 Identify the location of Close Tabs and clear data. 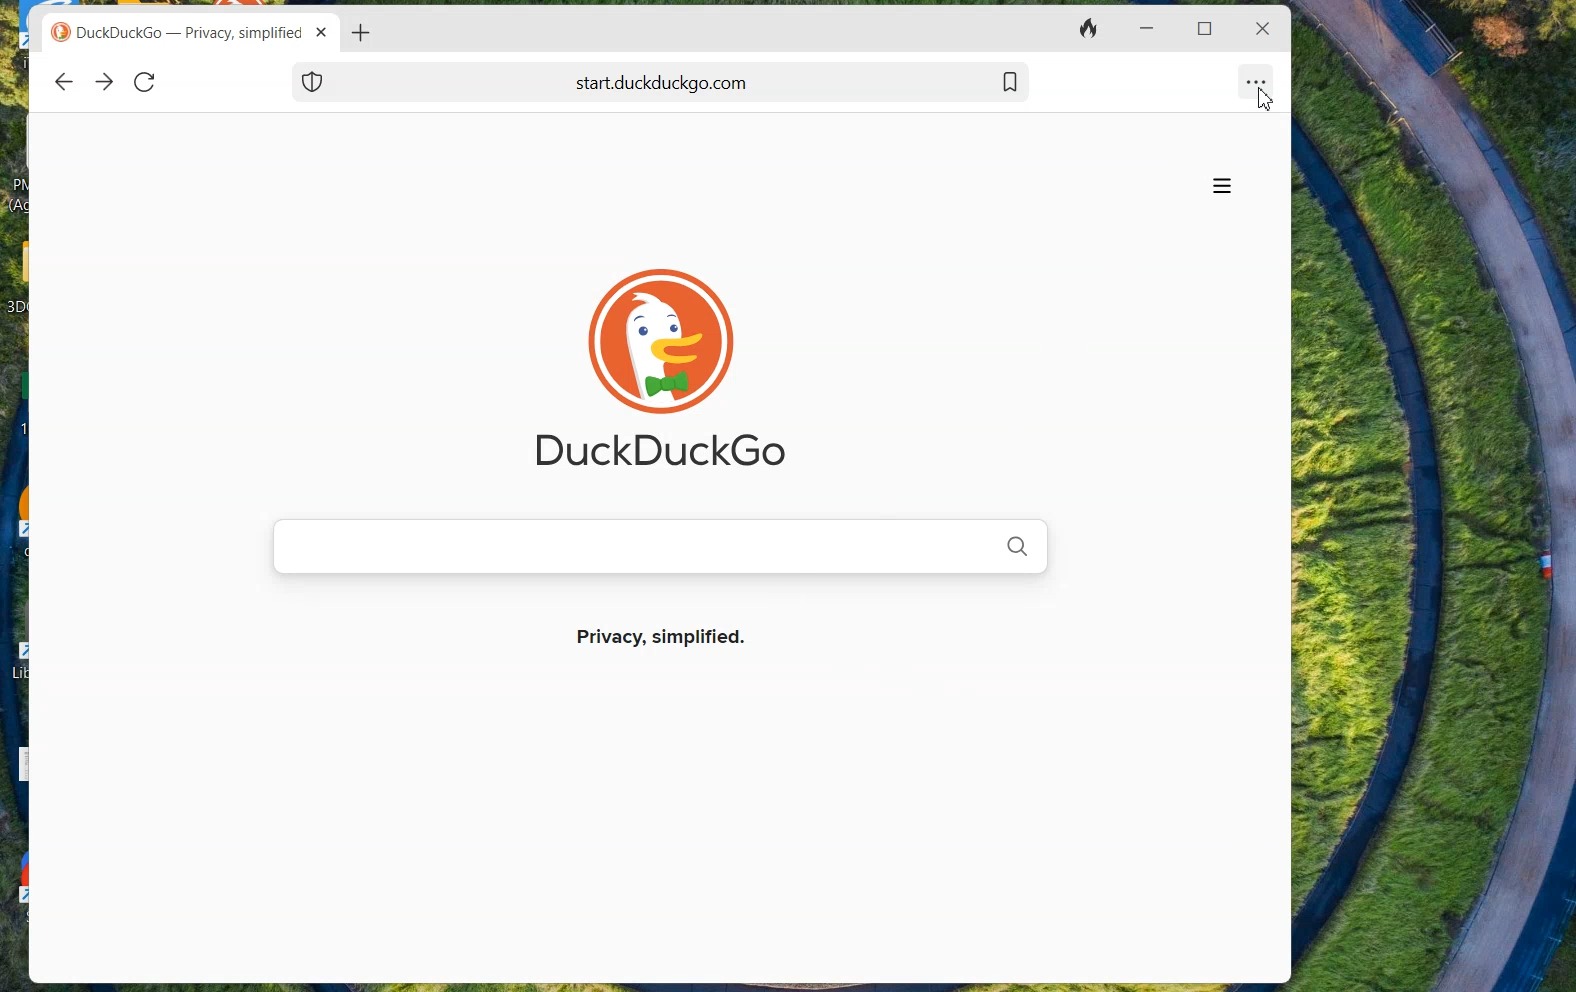
(1091, 29).